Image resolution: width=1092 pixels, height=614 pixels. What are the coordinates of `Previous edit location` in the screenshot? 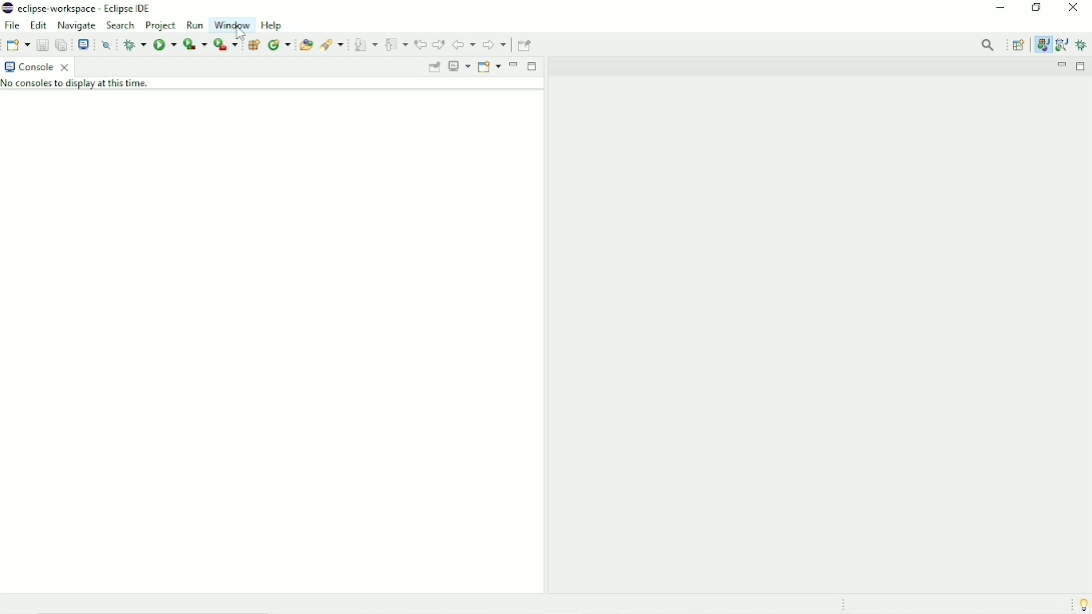 It's located at (420, 45).